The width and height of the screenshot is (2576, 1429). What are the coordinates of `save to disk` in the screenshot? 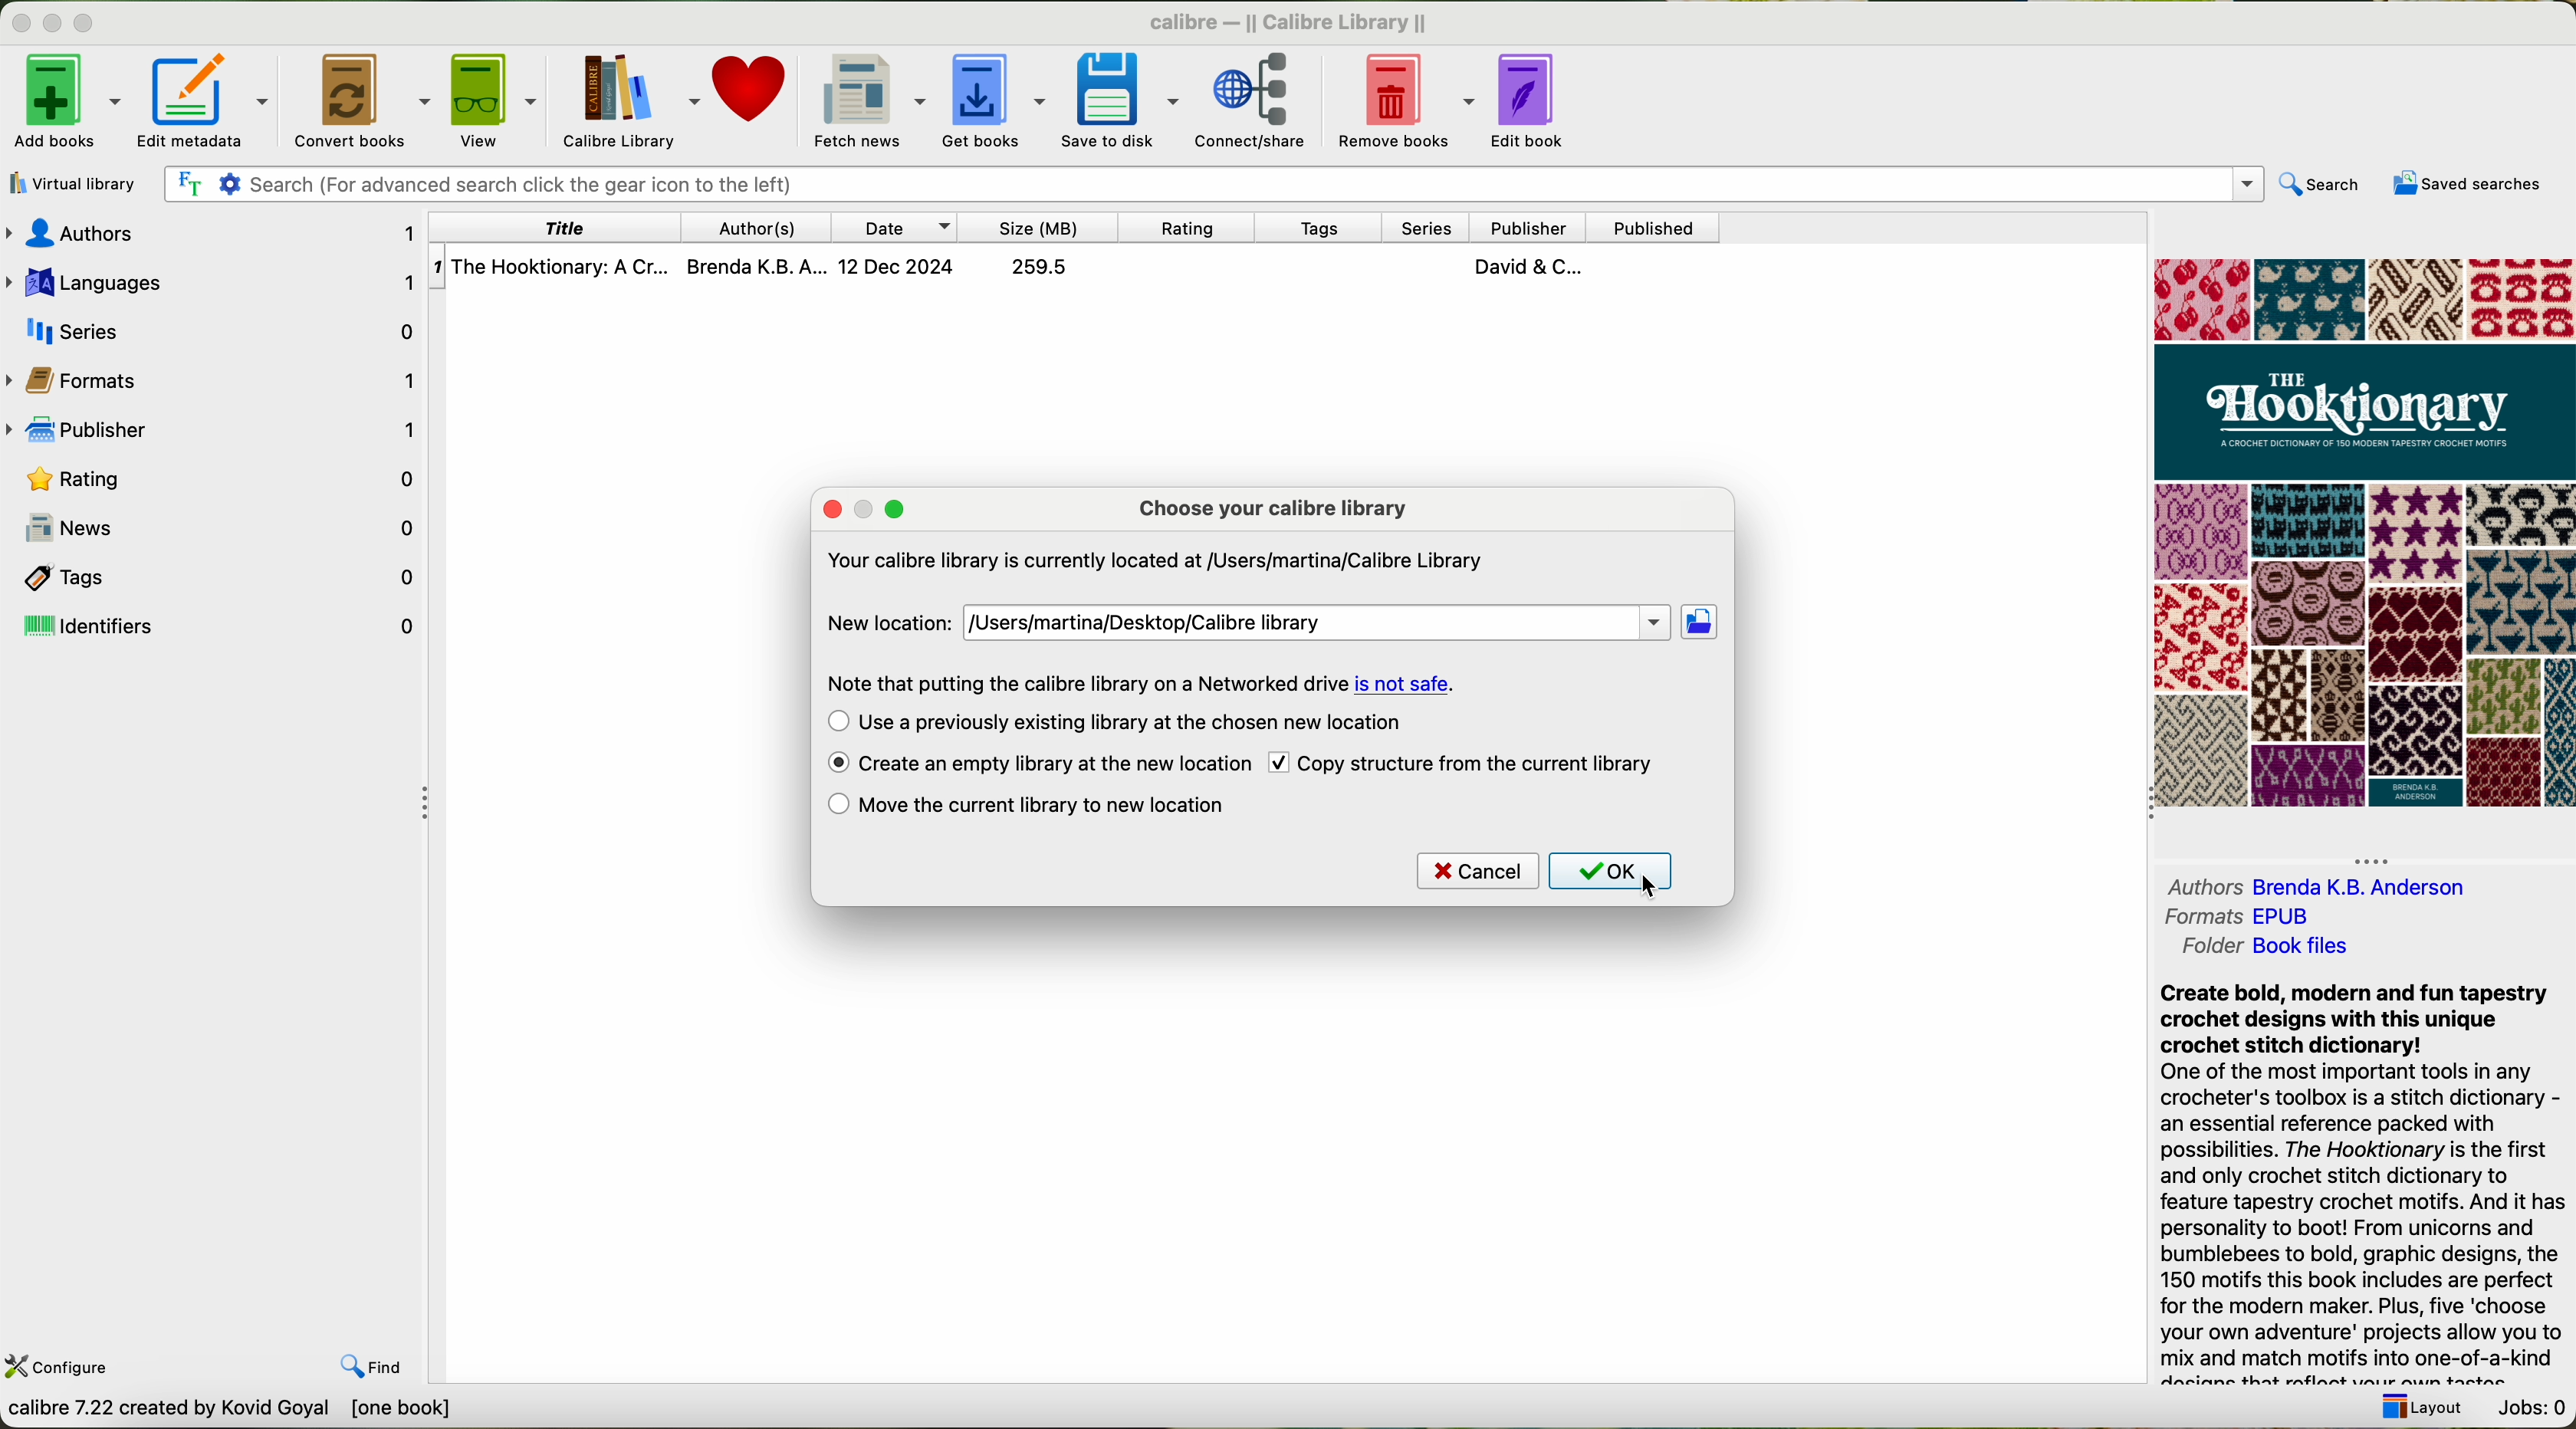 It's located at (1122, 101).